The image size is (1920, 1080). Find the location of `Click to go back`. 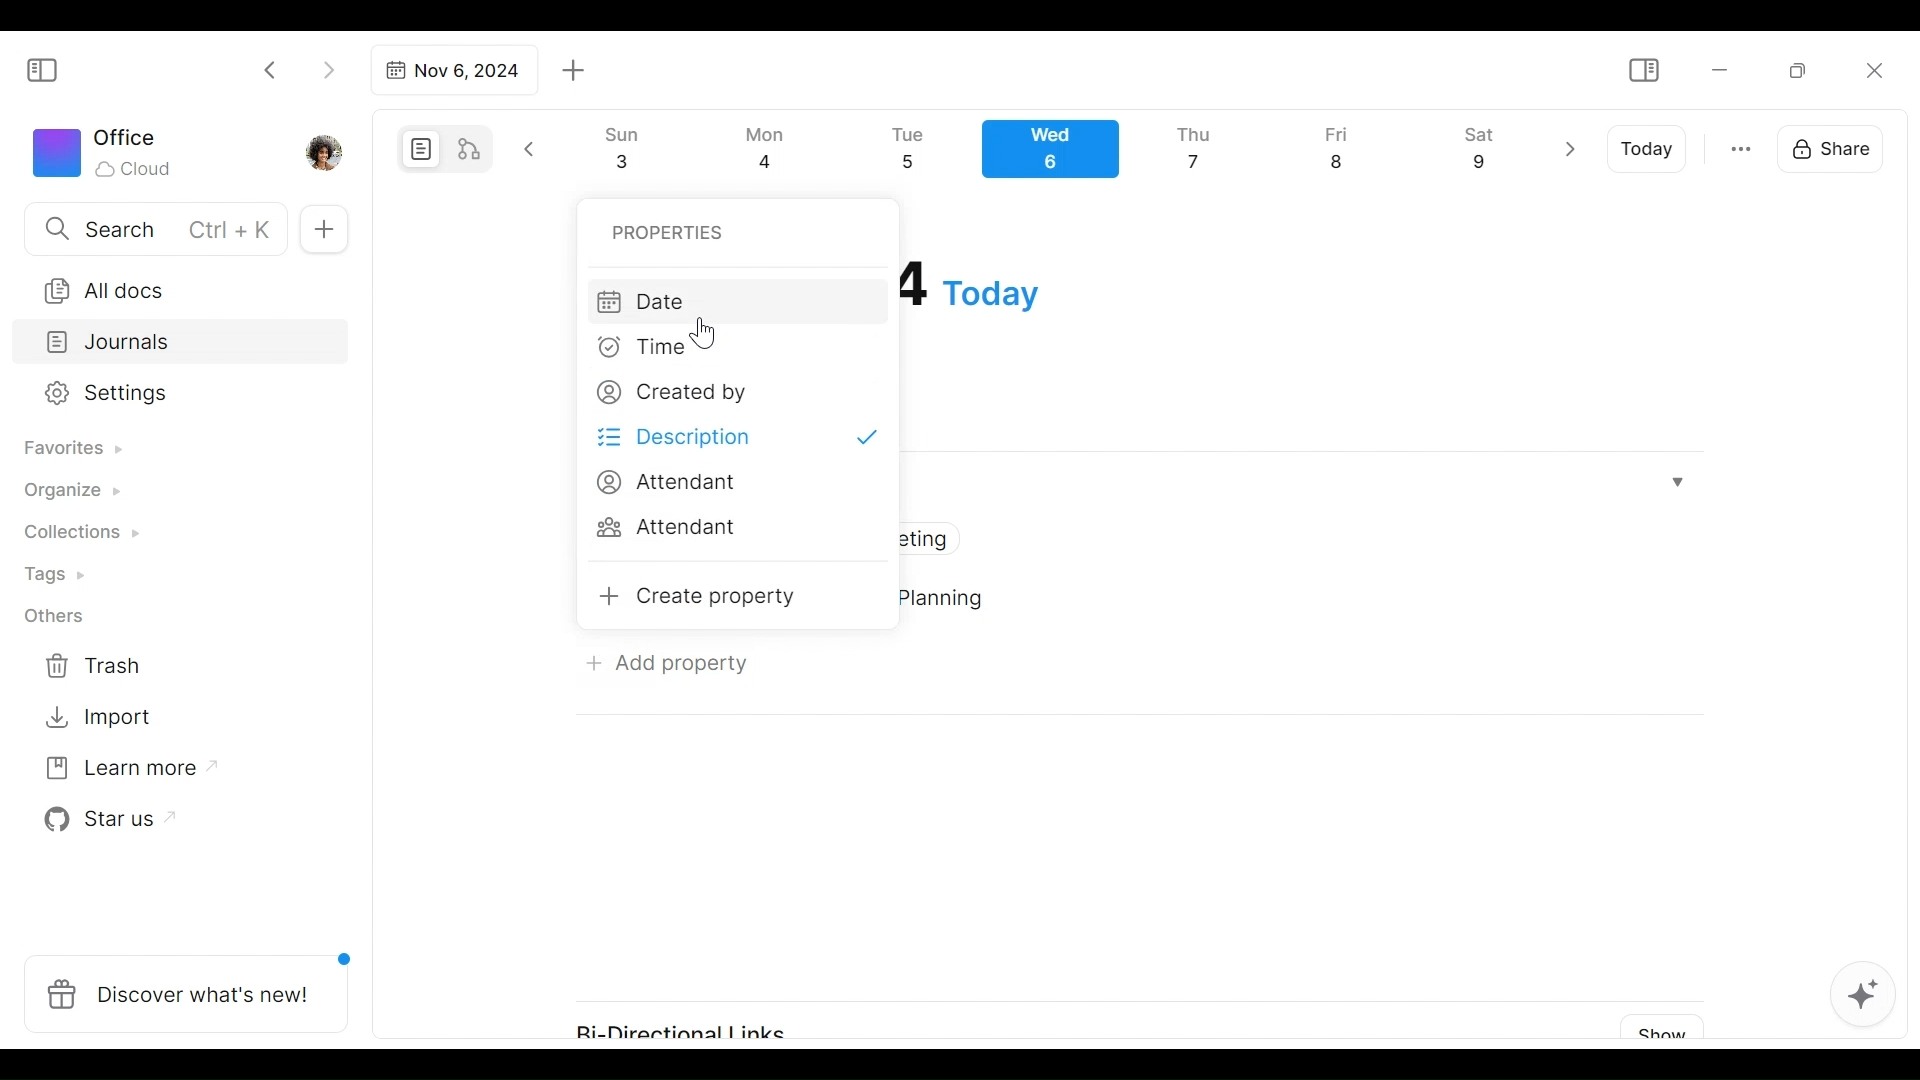

Click to go back is located at coordinates (271, 68).